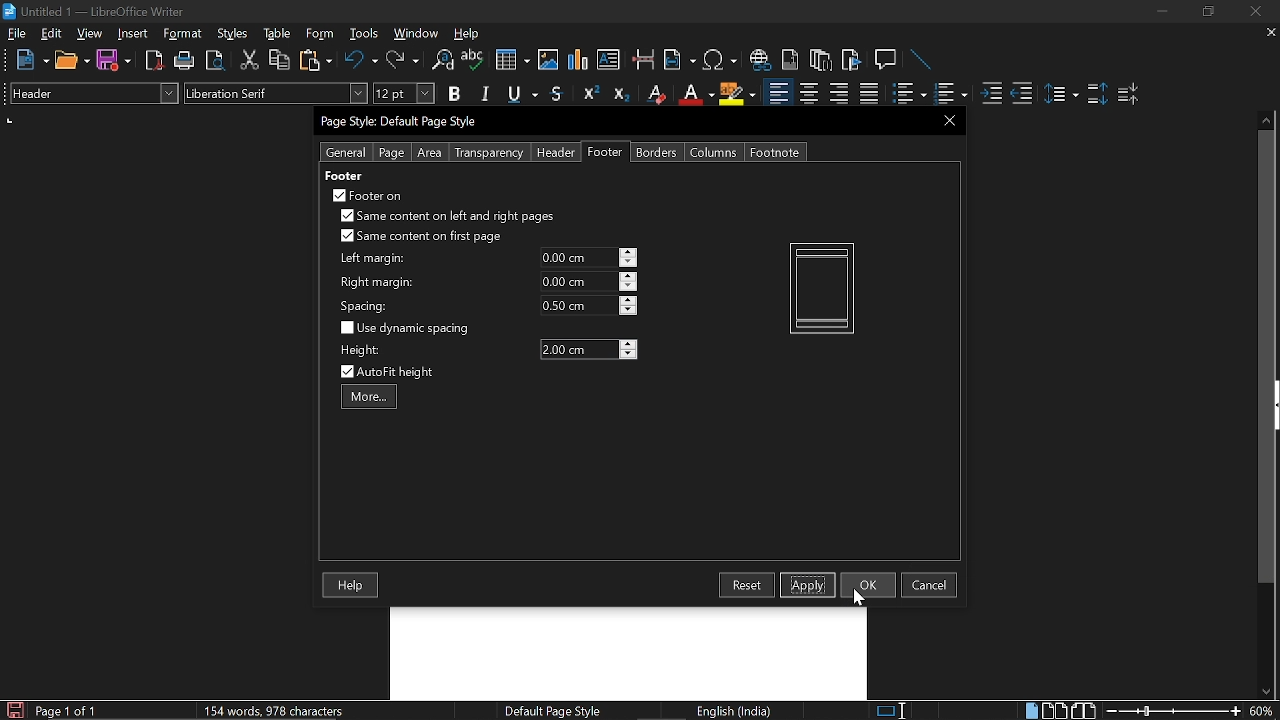  I want to click on Footer on, so click(368, 195).